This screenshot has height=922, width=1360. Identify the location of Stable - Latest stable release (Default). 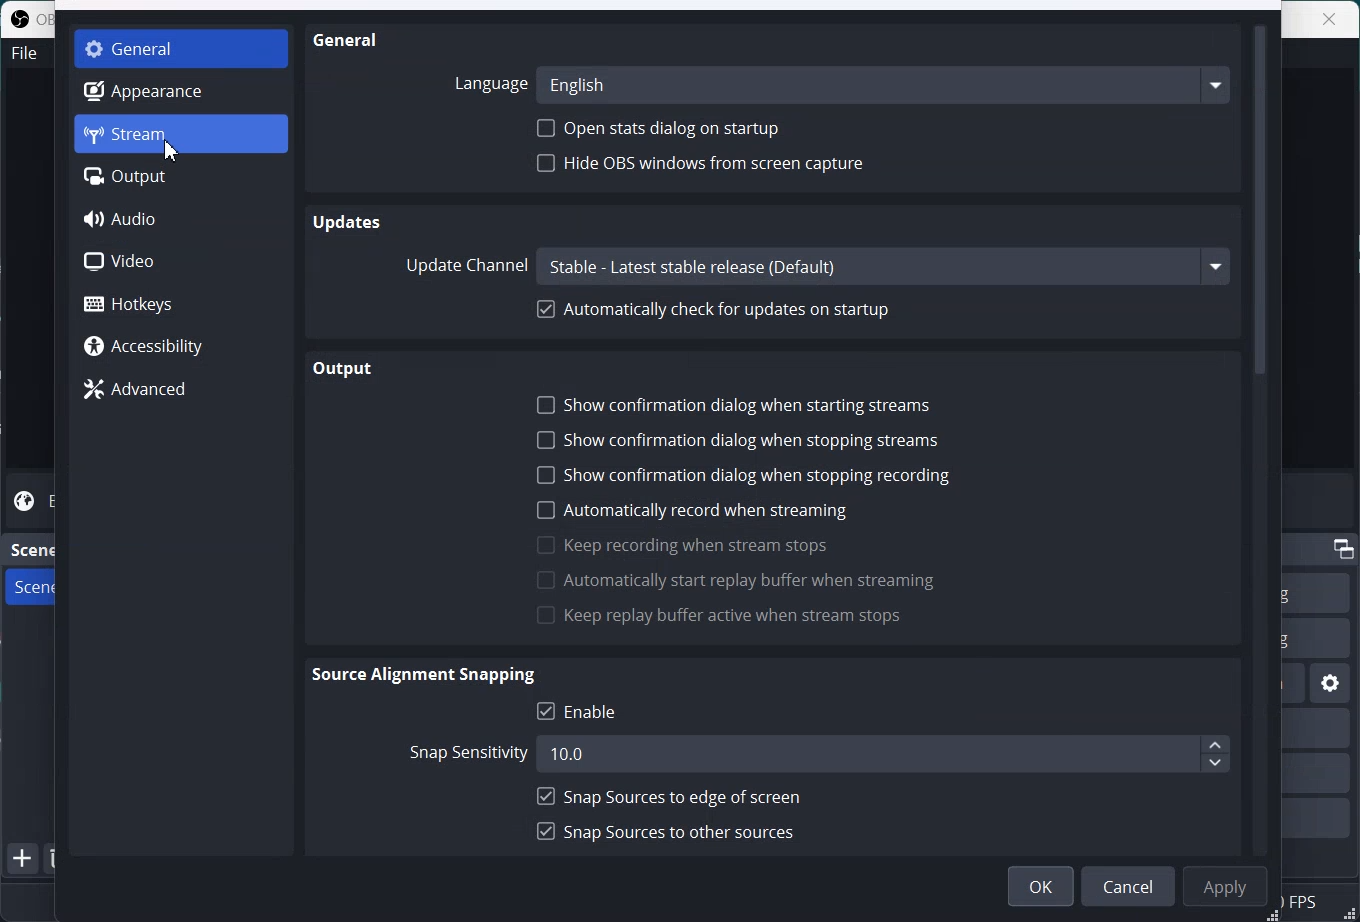
(882, 265).